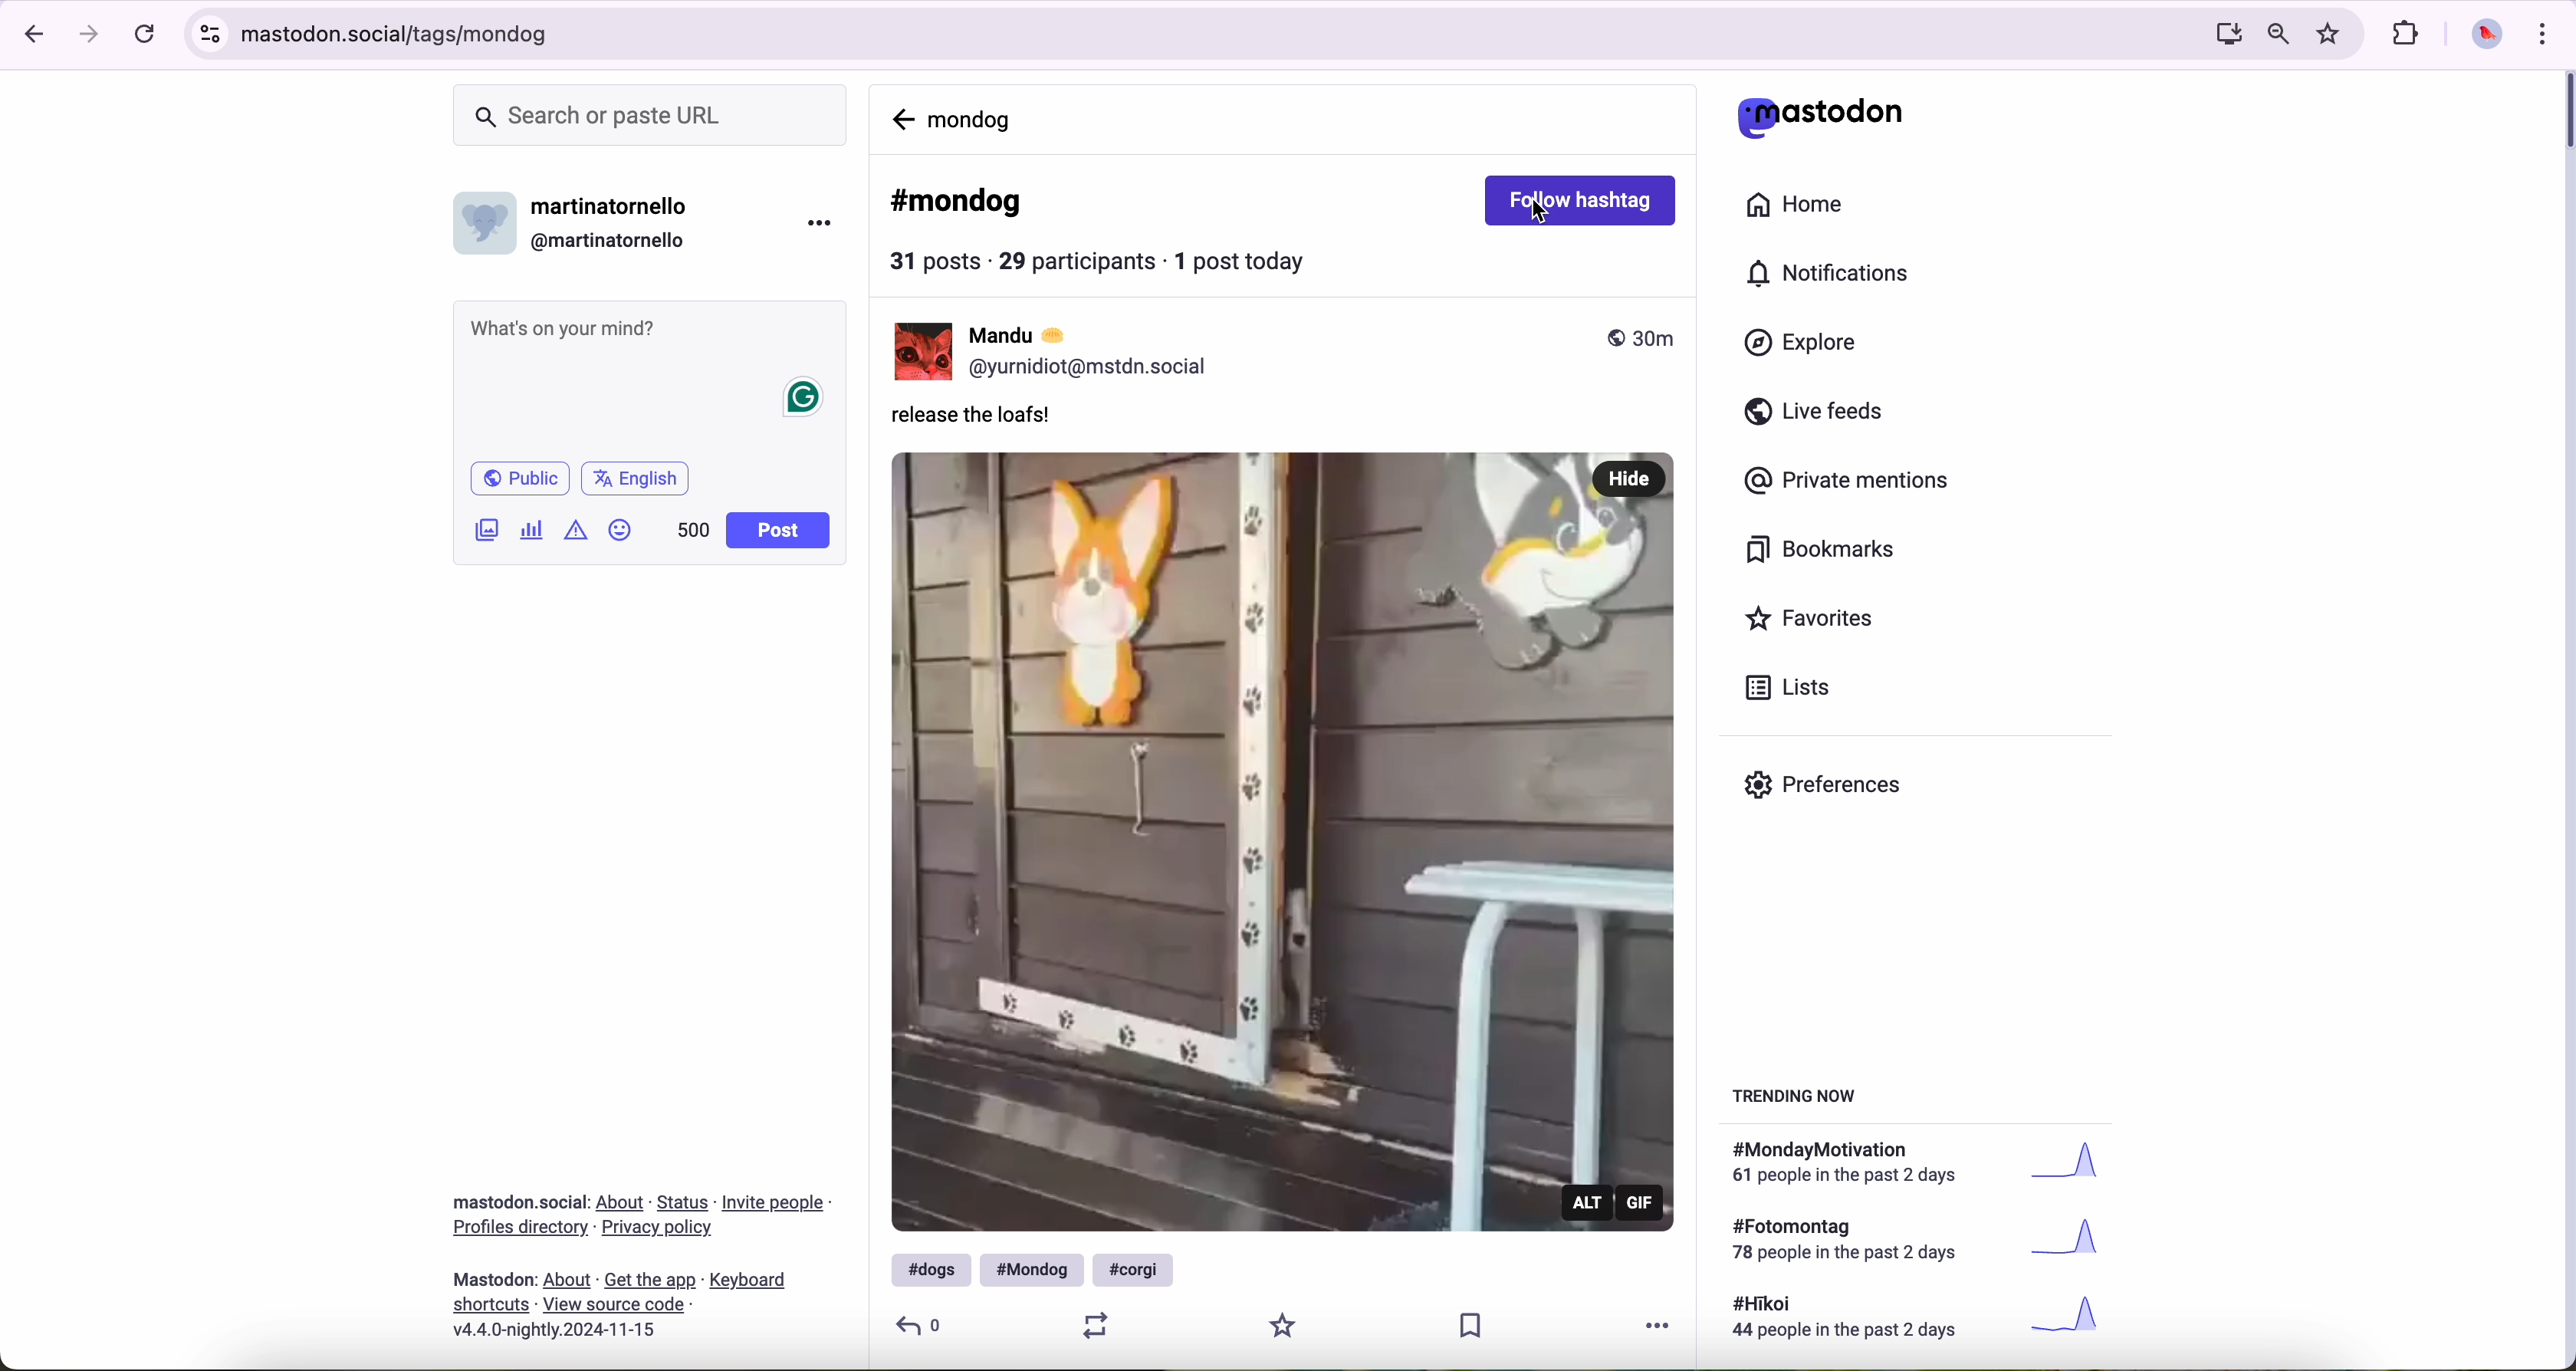 This screenshot has width=2576, height=1371. I want to click on more options, so click(1666, 1323).